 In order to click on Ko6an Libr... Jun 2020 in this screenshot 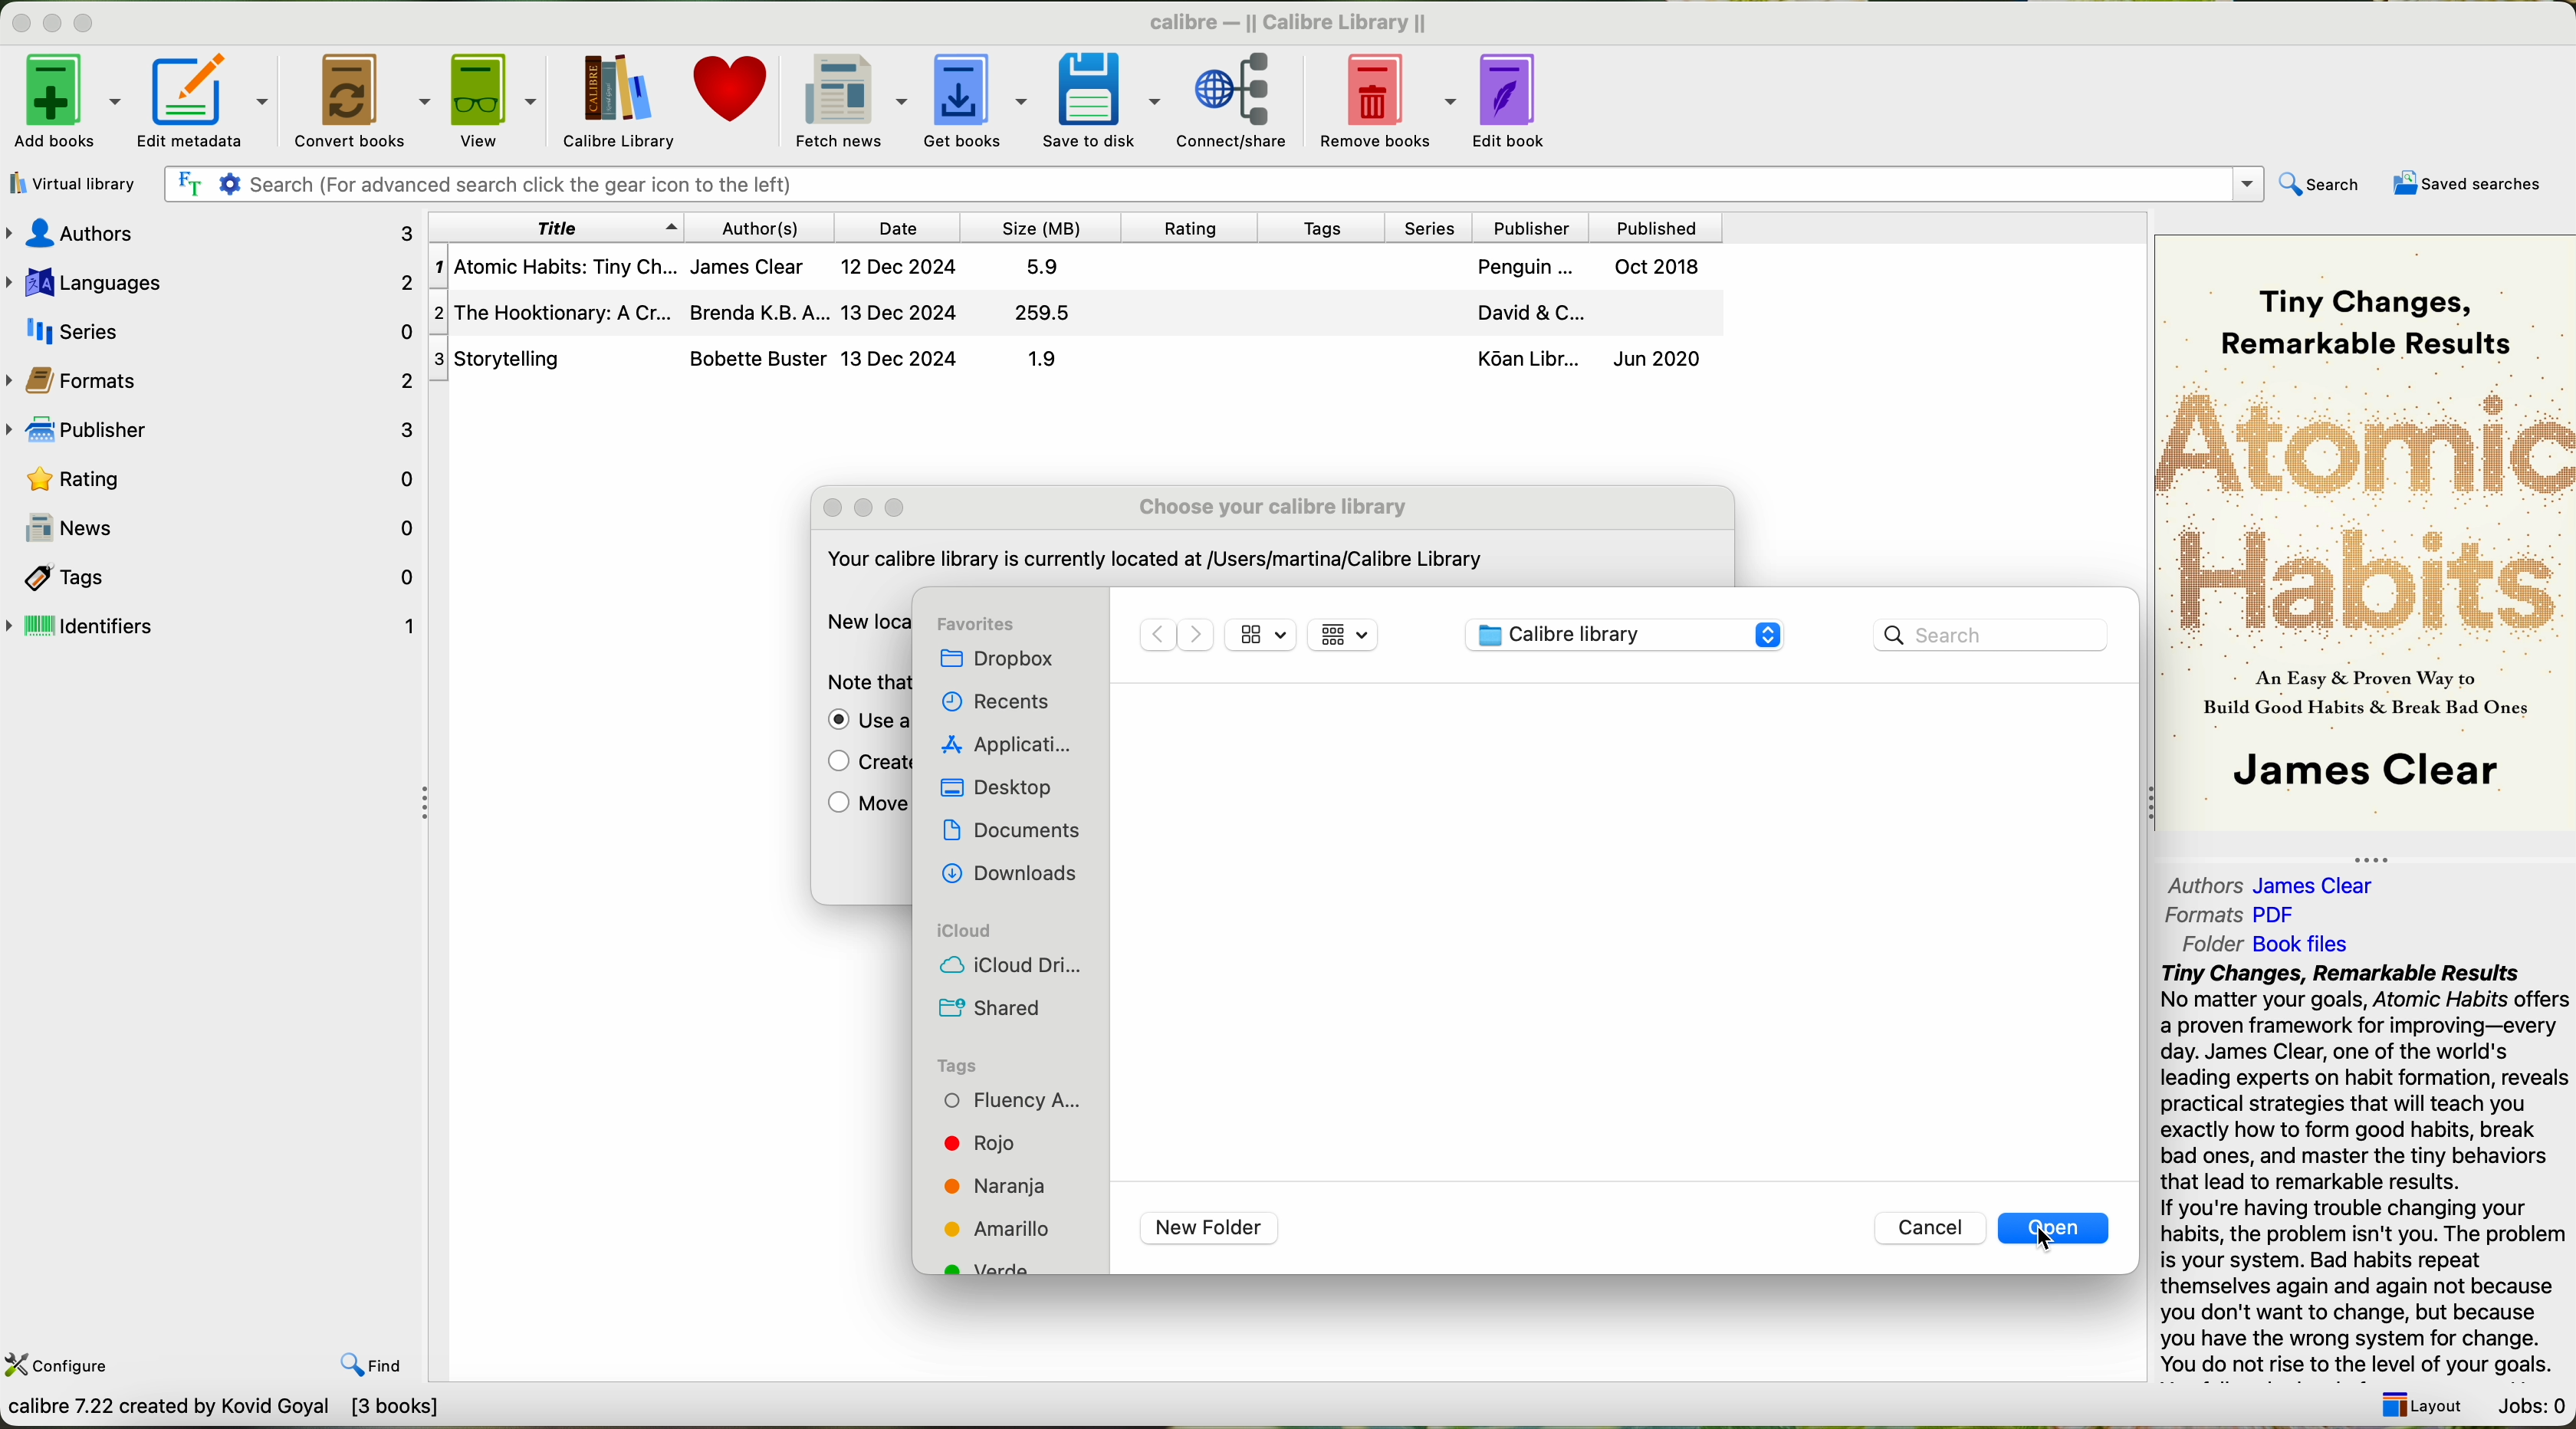, I will do `click(1583, 362)`.